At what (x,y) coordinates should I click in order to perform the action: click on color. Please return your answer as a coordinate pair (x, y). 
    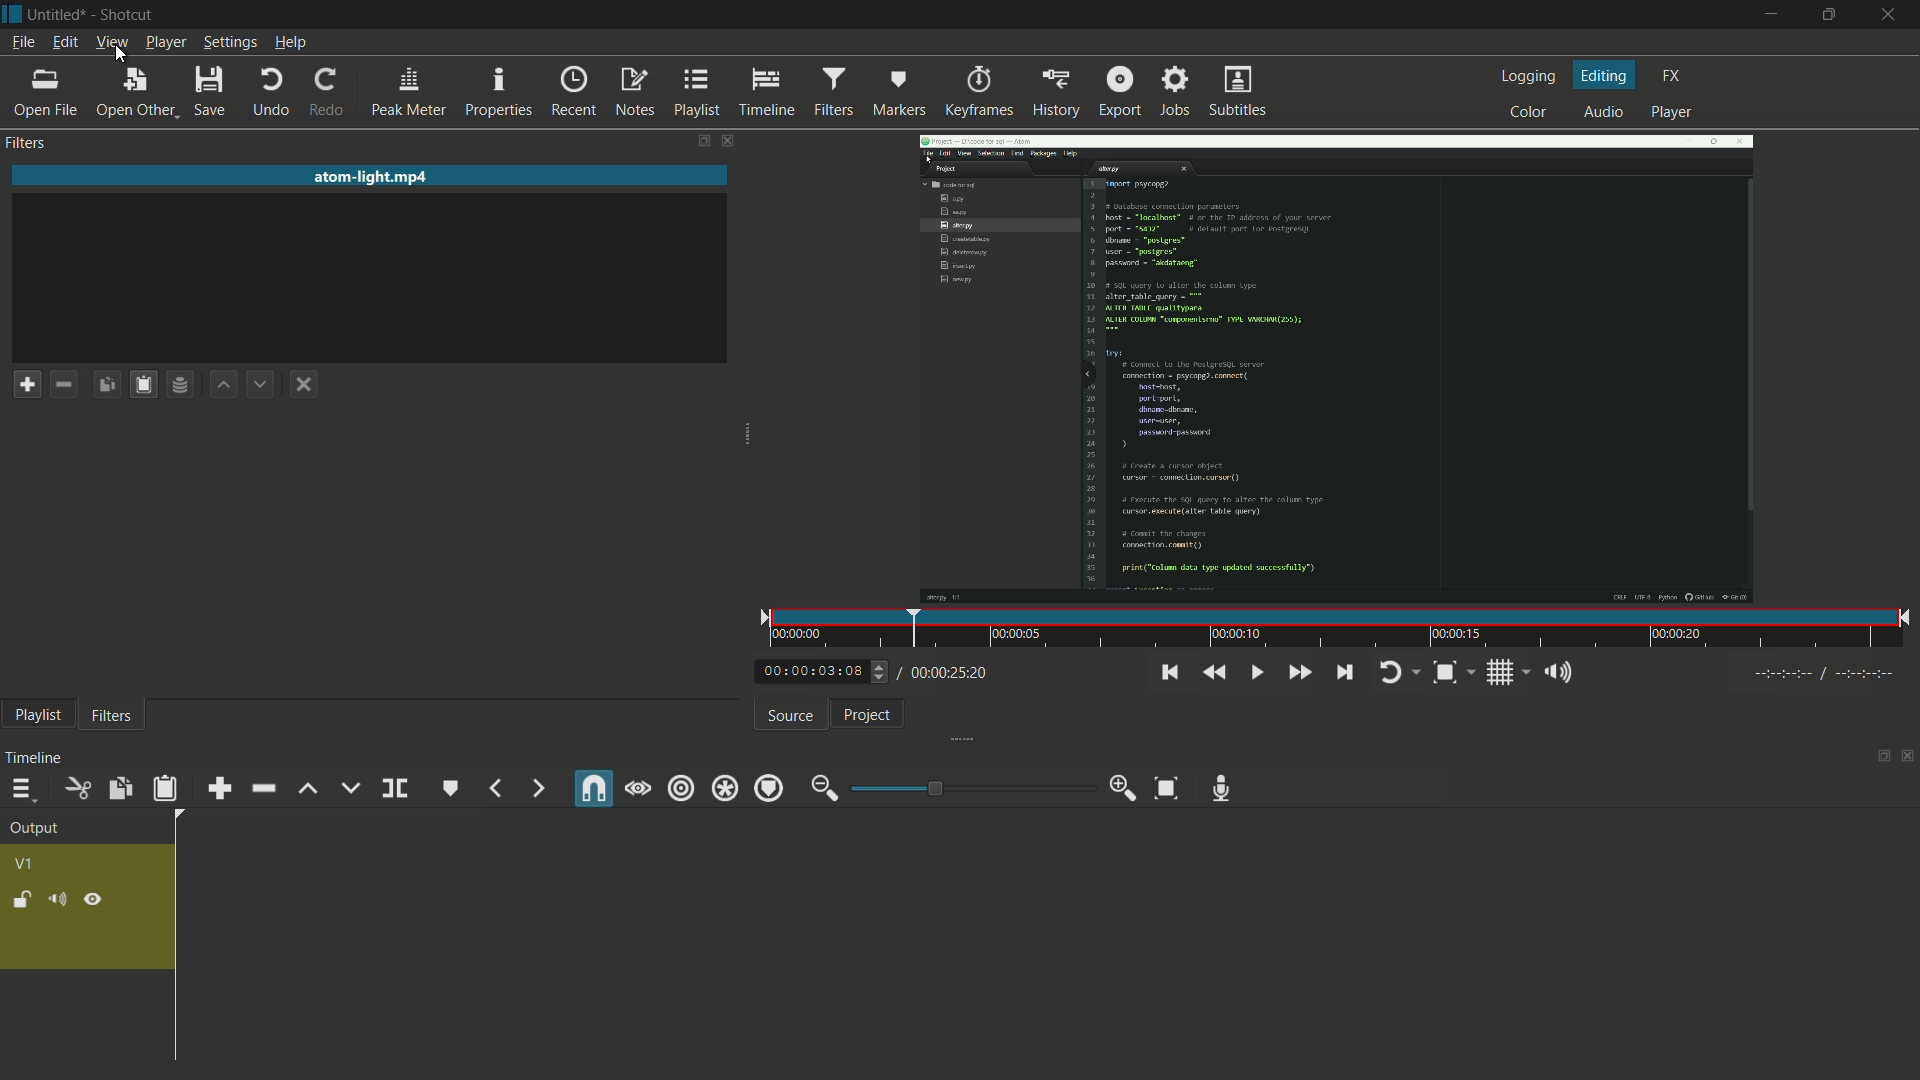
    Looking at the image, I should click on (1526, 113).